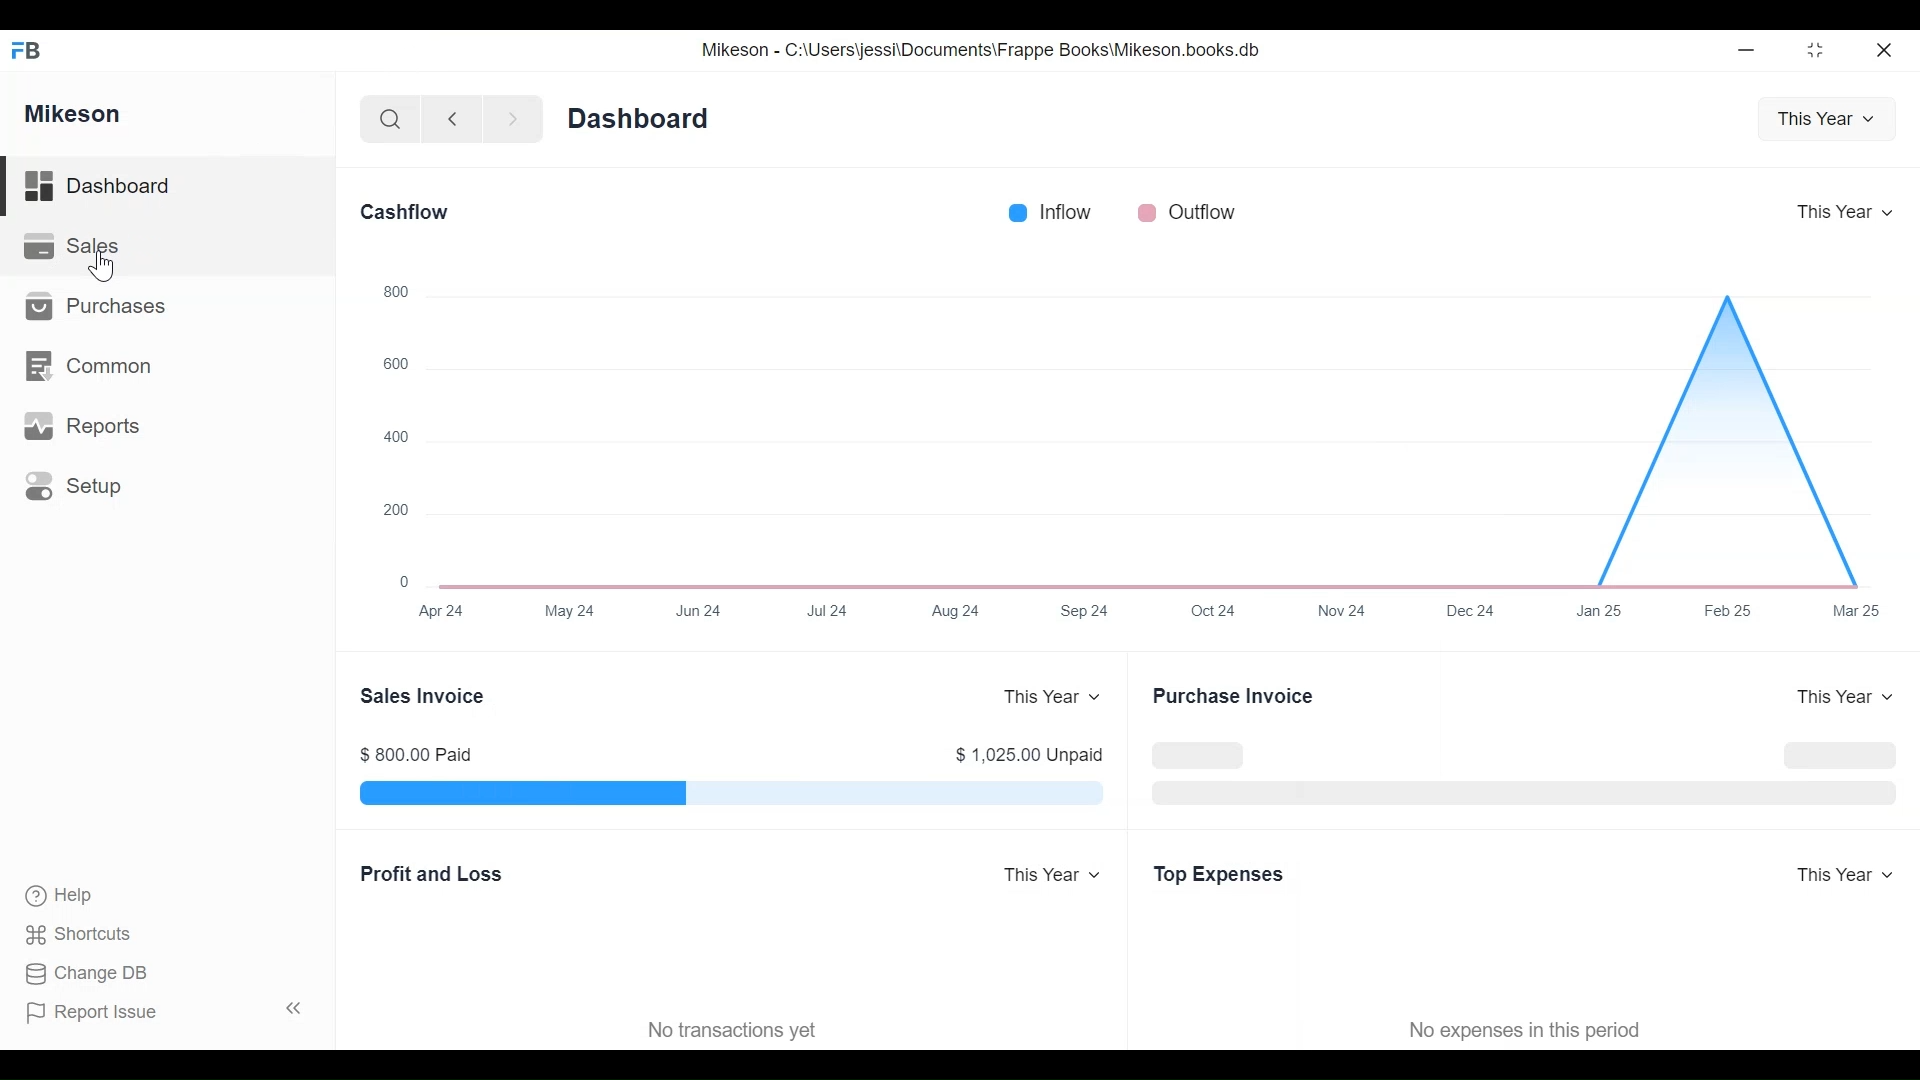  Describe the element at coordinates (1049, 696) in the screenshot. I see `This year` at that location.